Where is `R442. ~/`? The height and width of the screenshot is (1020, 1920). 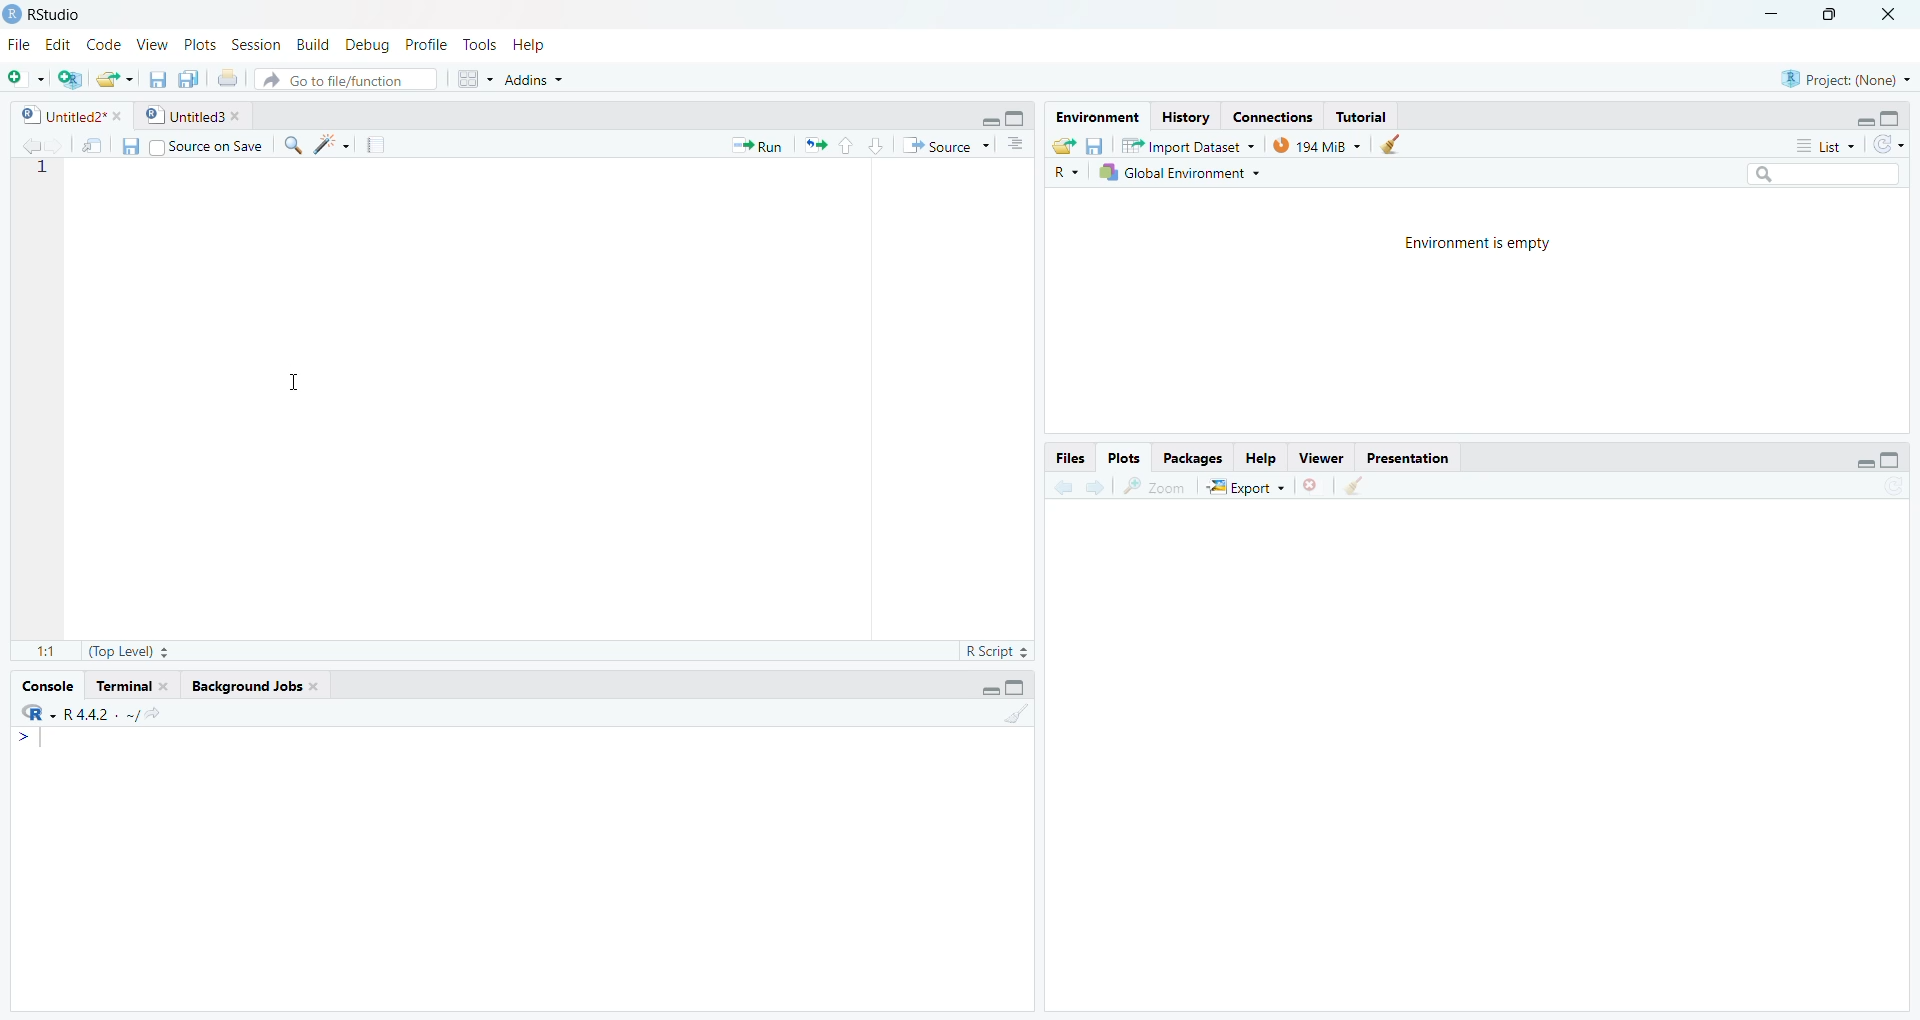
R442. ~/ is located at coordinates (100, 715).